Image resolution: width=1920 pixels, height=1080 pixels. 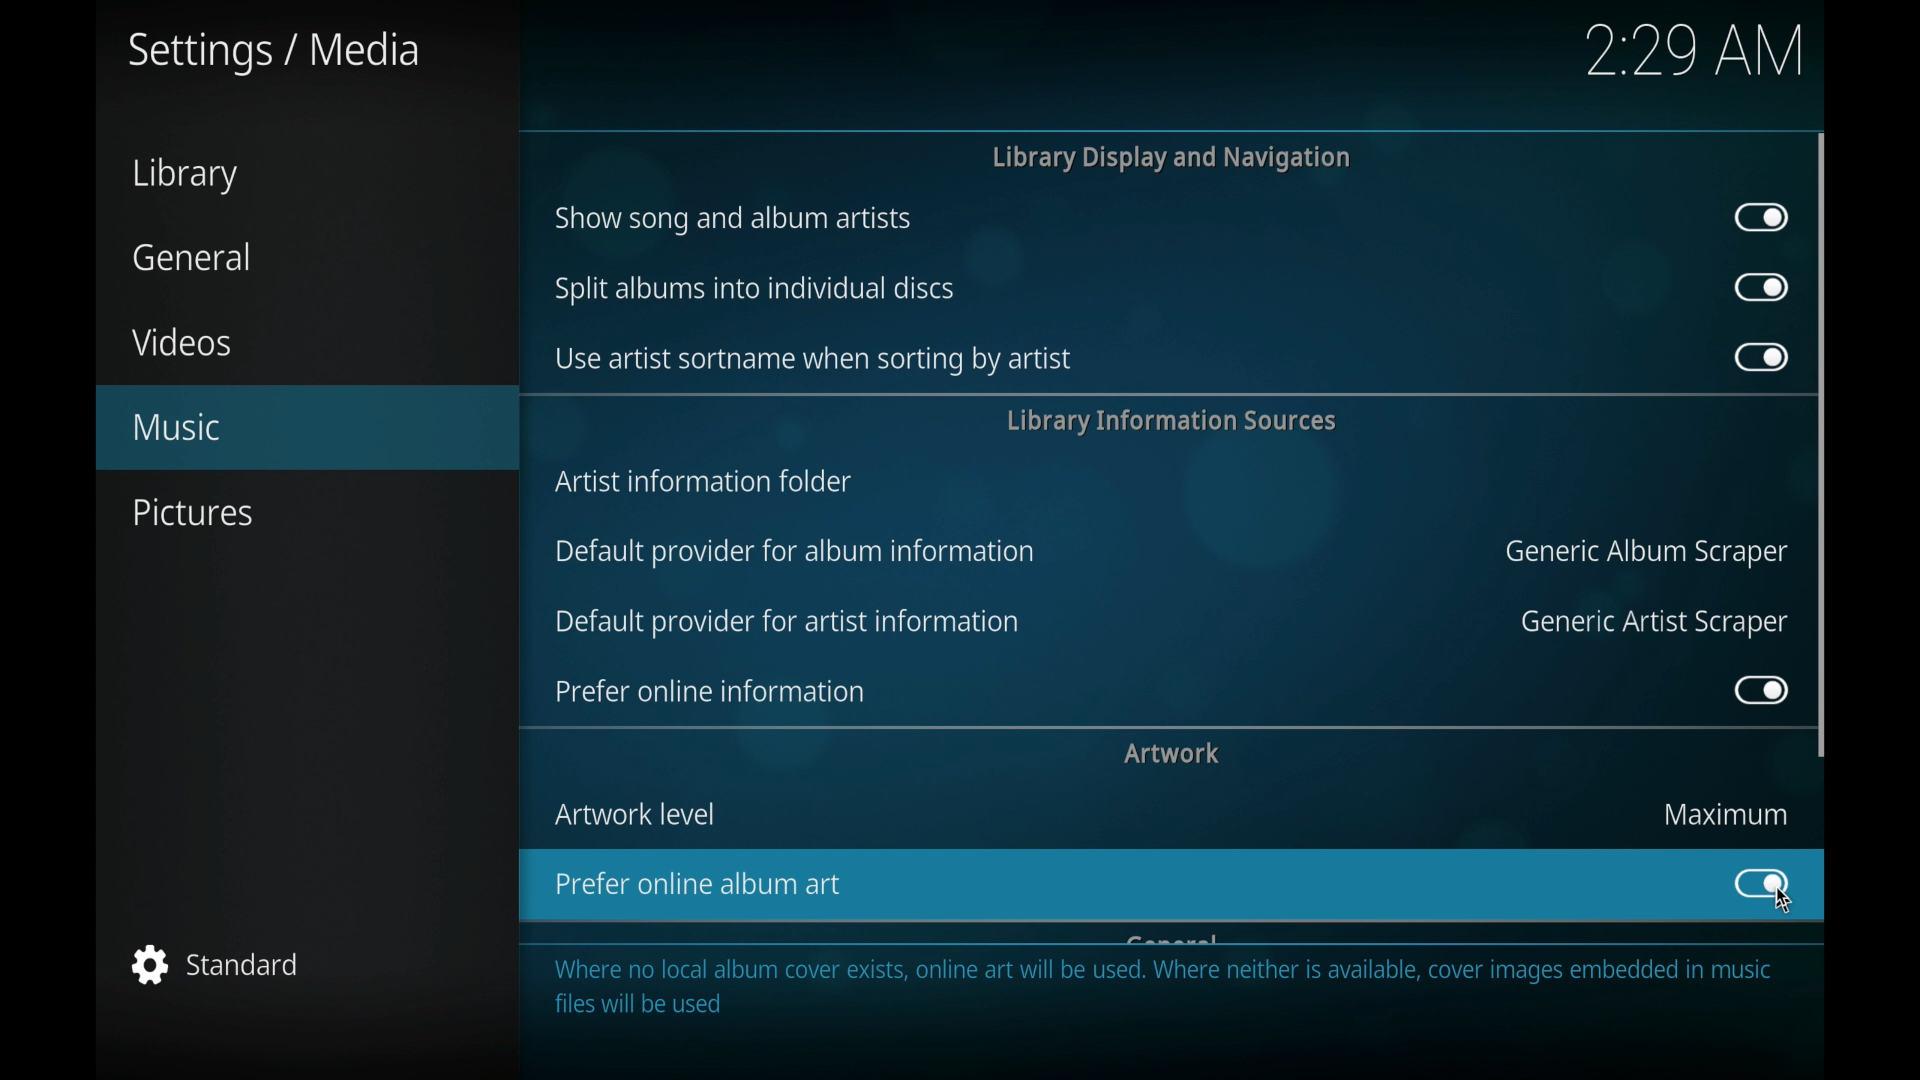 I want to click on toggle button, so click(x=1759, y=691).